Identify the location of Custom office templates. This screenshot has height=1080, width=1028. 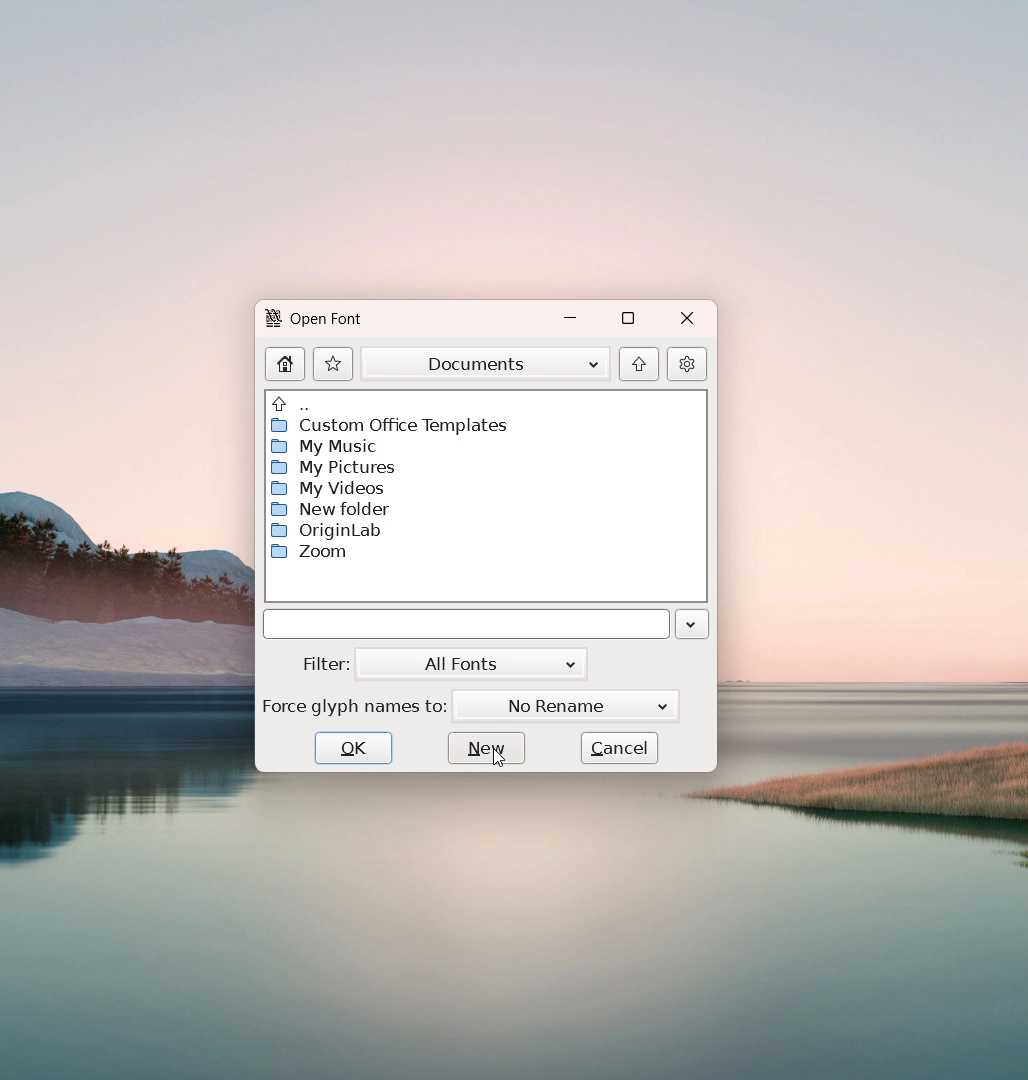
(387, 426).